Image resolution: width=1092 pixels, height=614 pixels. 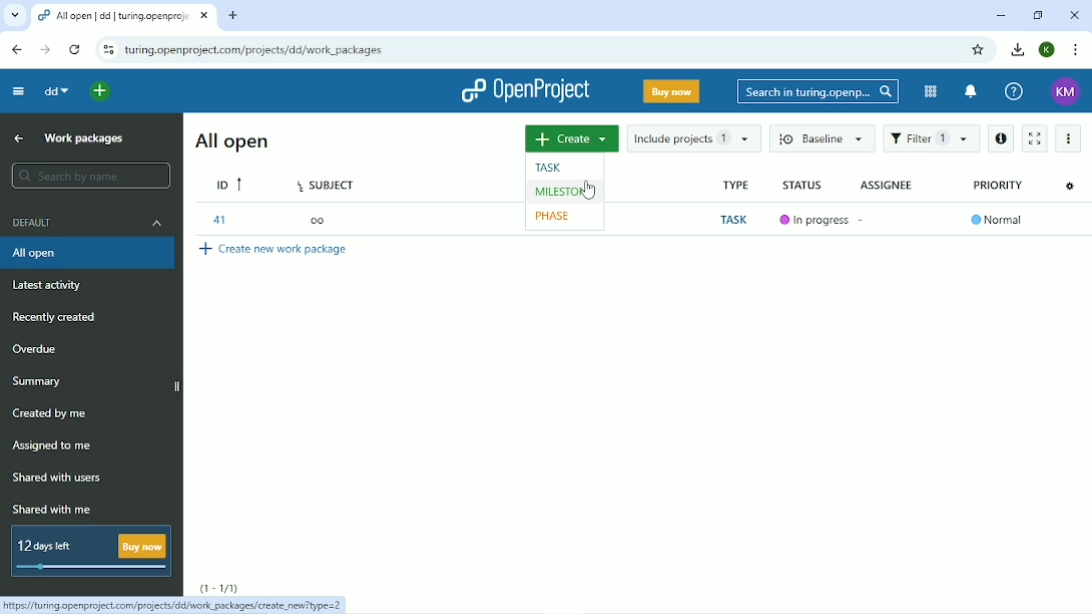 What do you see at coordinates (107, 49) in the screenshot?
I see `View site information` at bounding box center [107, 49].